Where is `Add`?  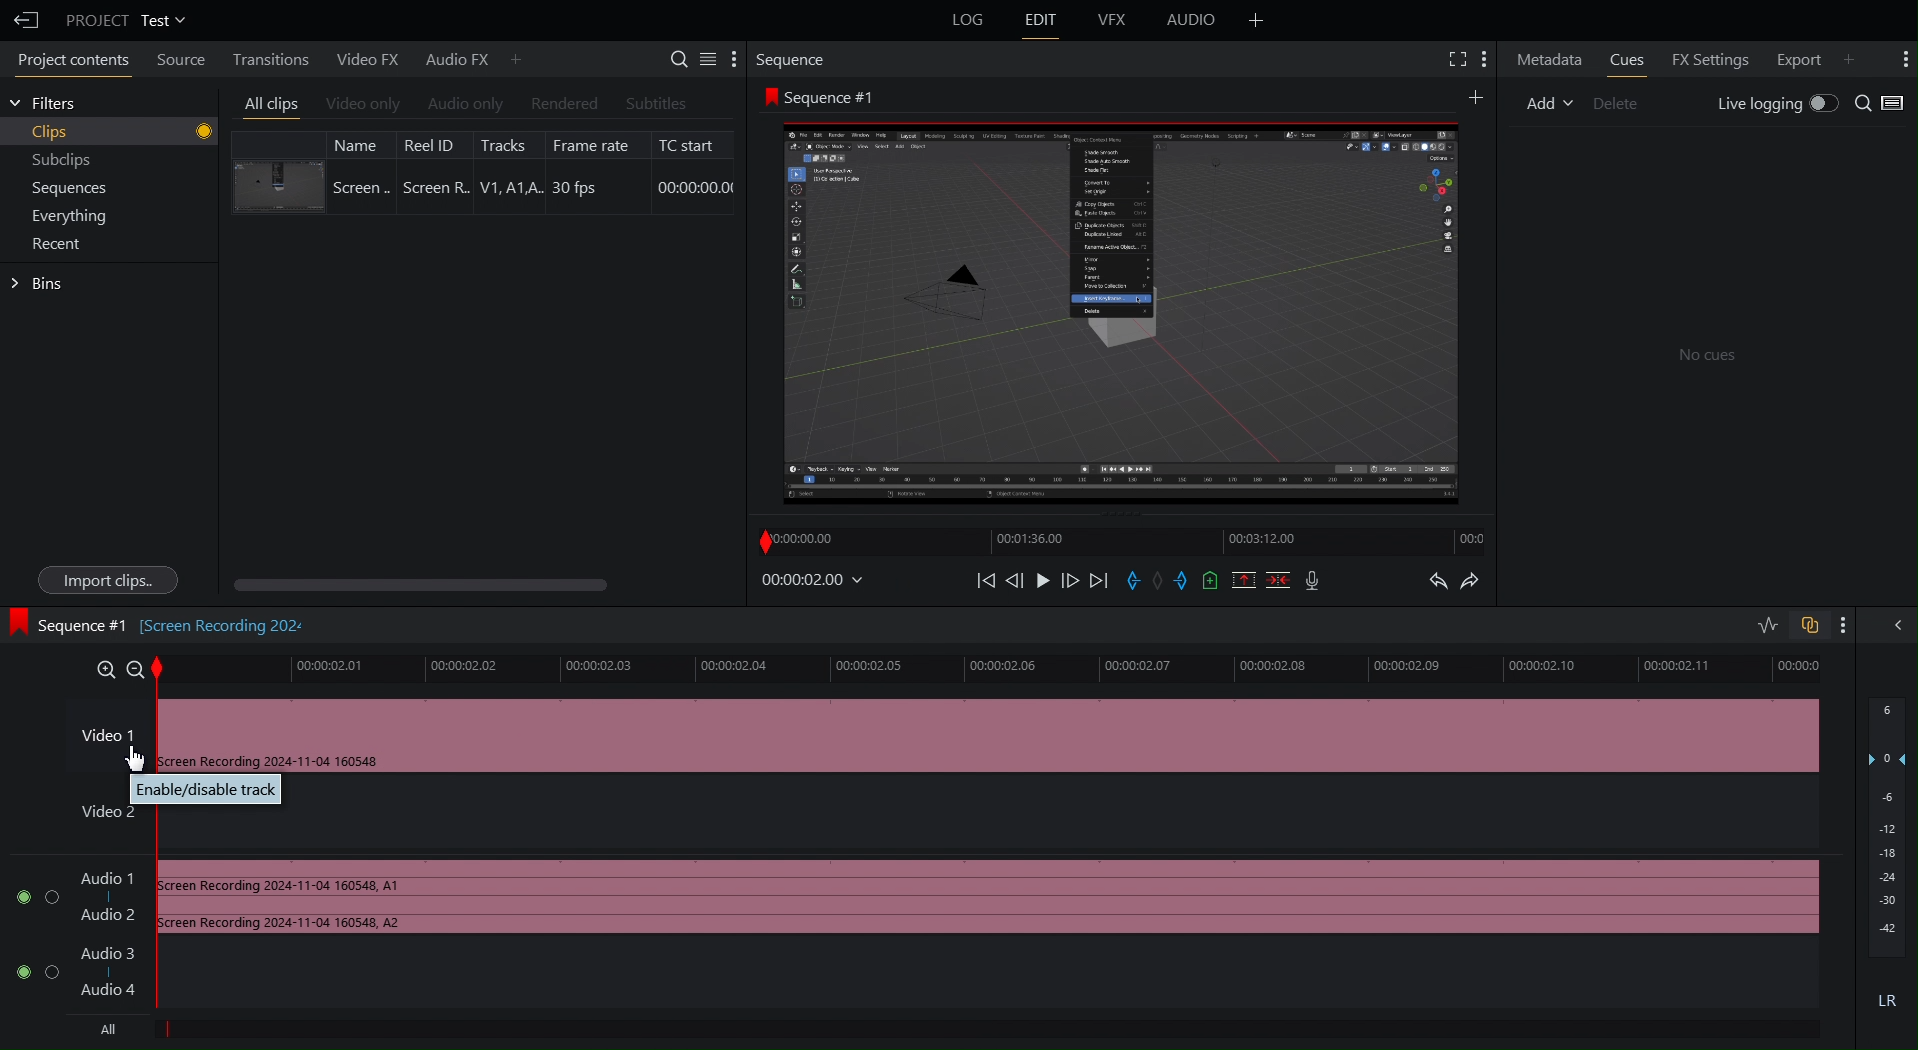 Add is located at coordinates (1543, 102).